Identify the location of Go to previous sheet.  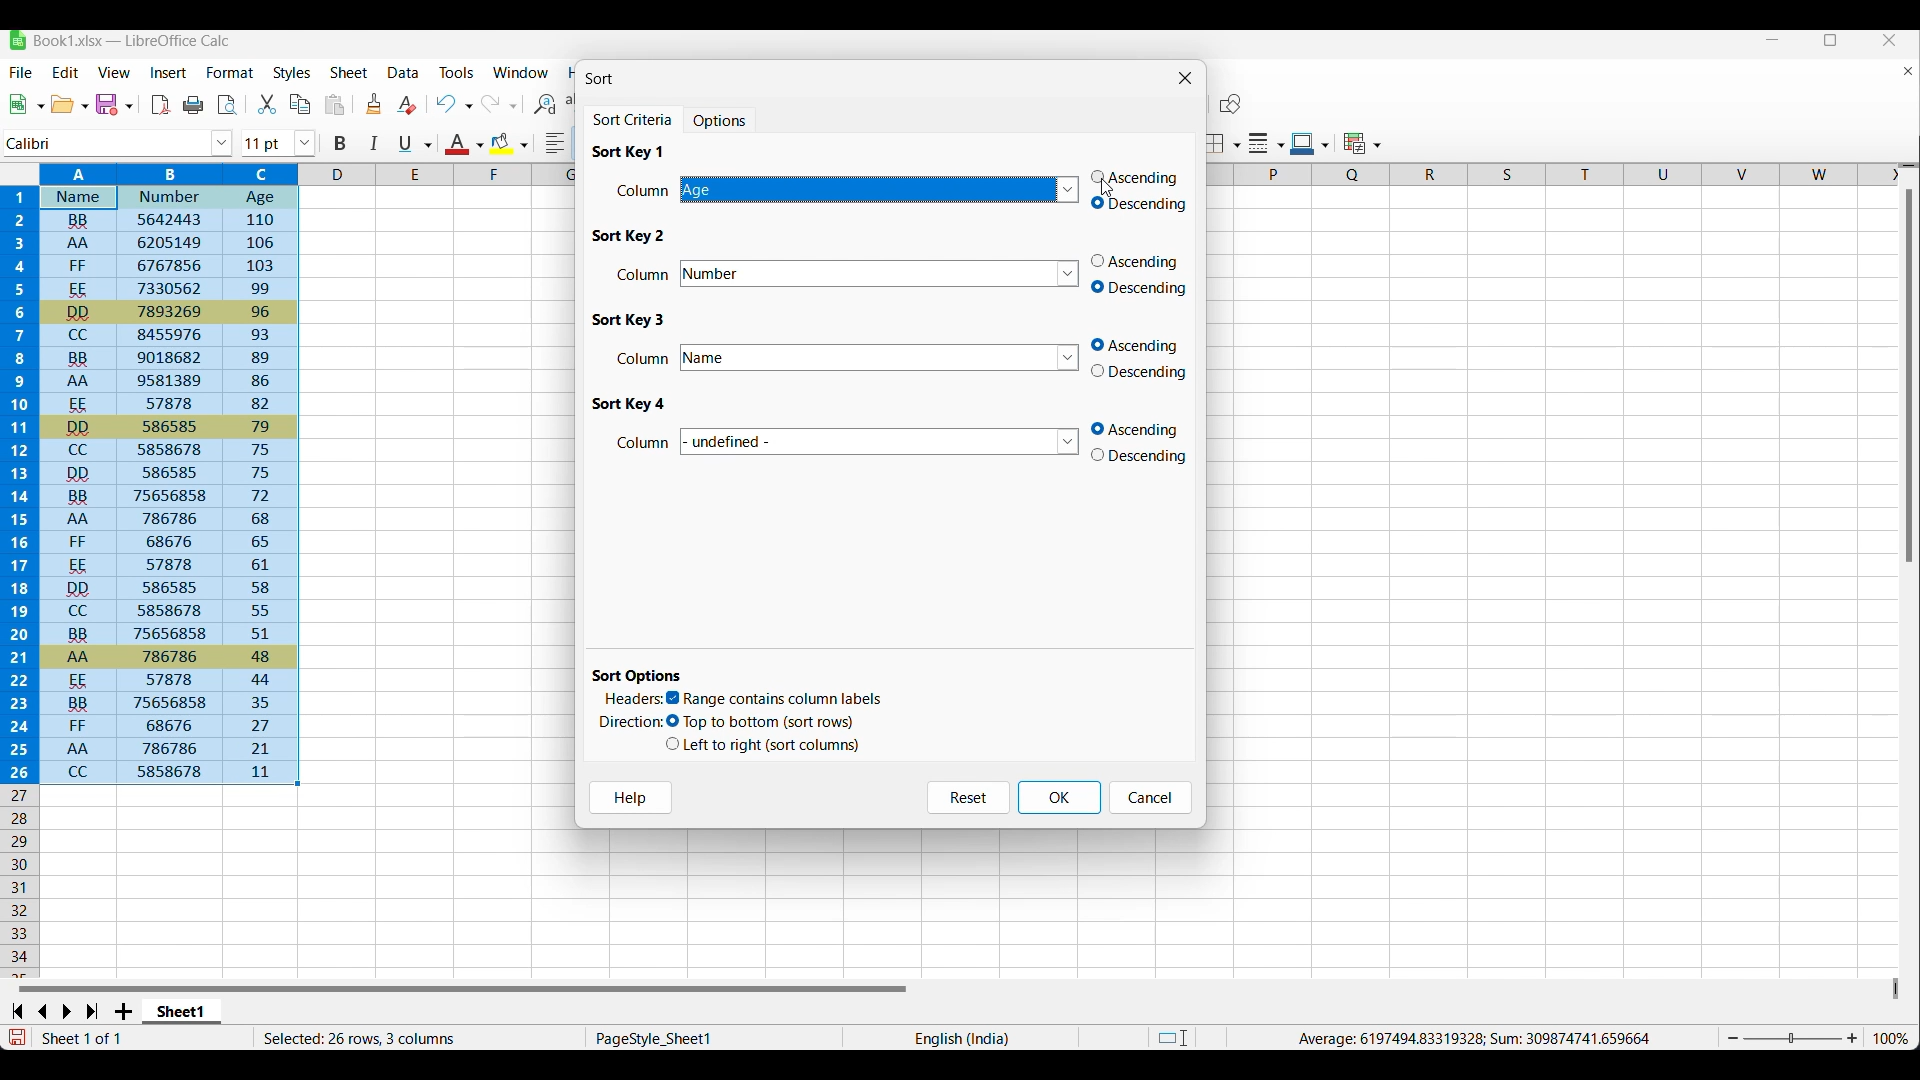
(42, 1012).